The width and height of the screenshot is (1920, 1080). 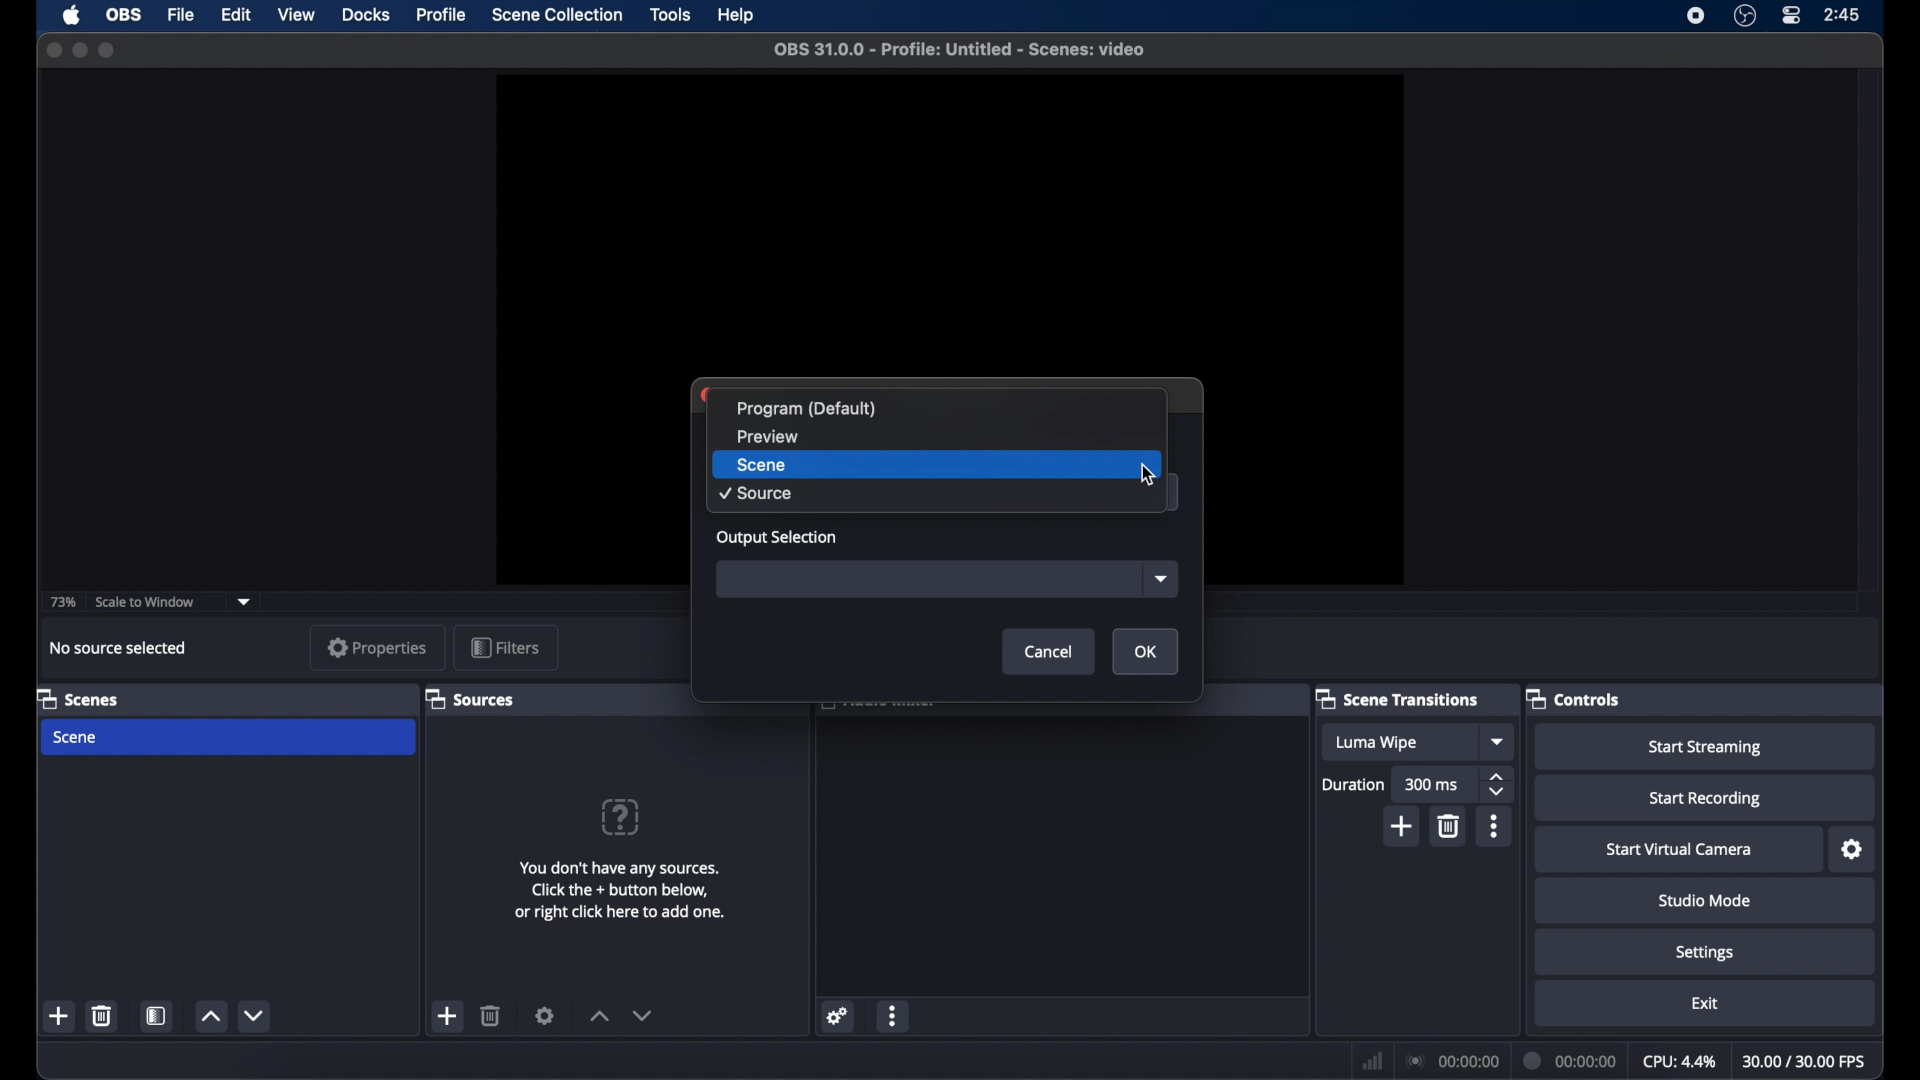 What do you see at coordinates (1842, 14) in the screenshot?
I see `time` at bounding box center [1842, 14].